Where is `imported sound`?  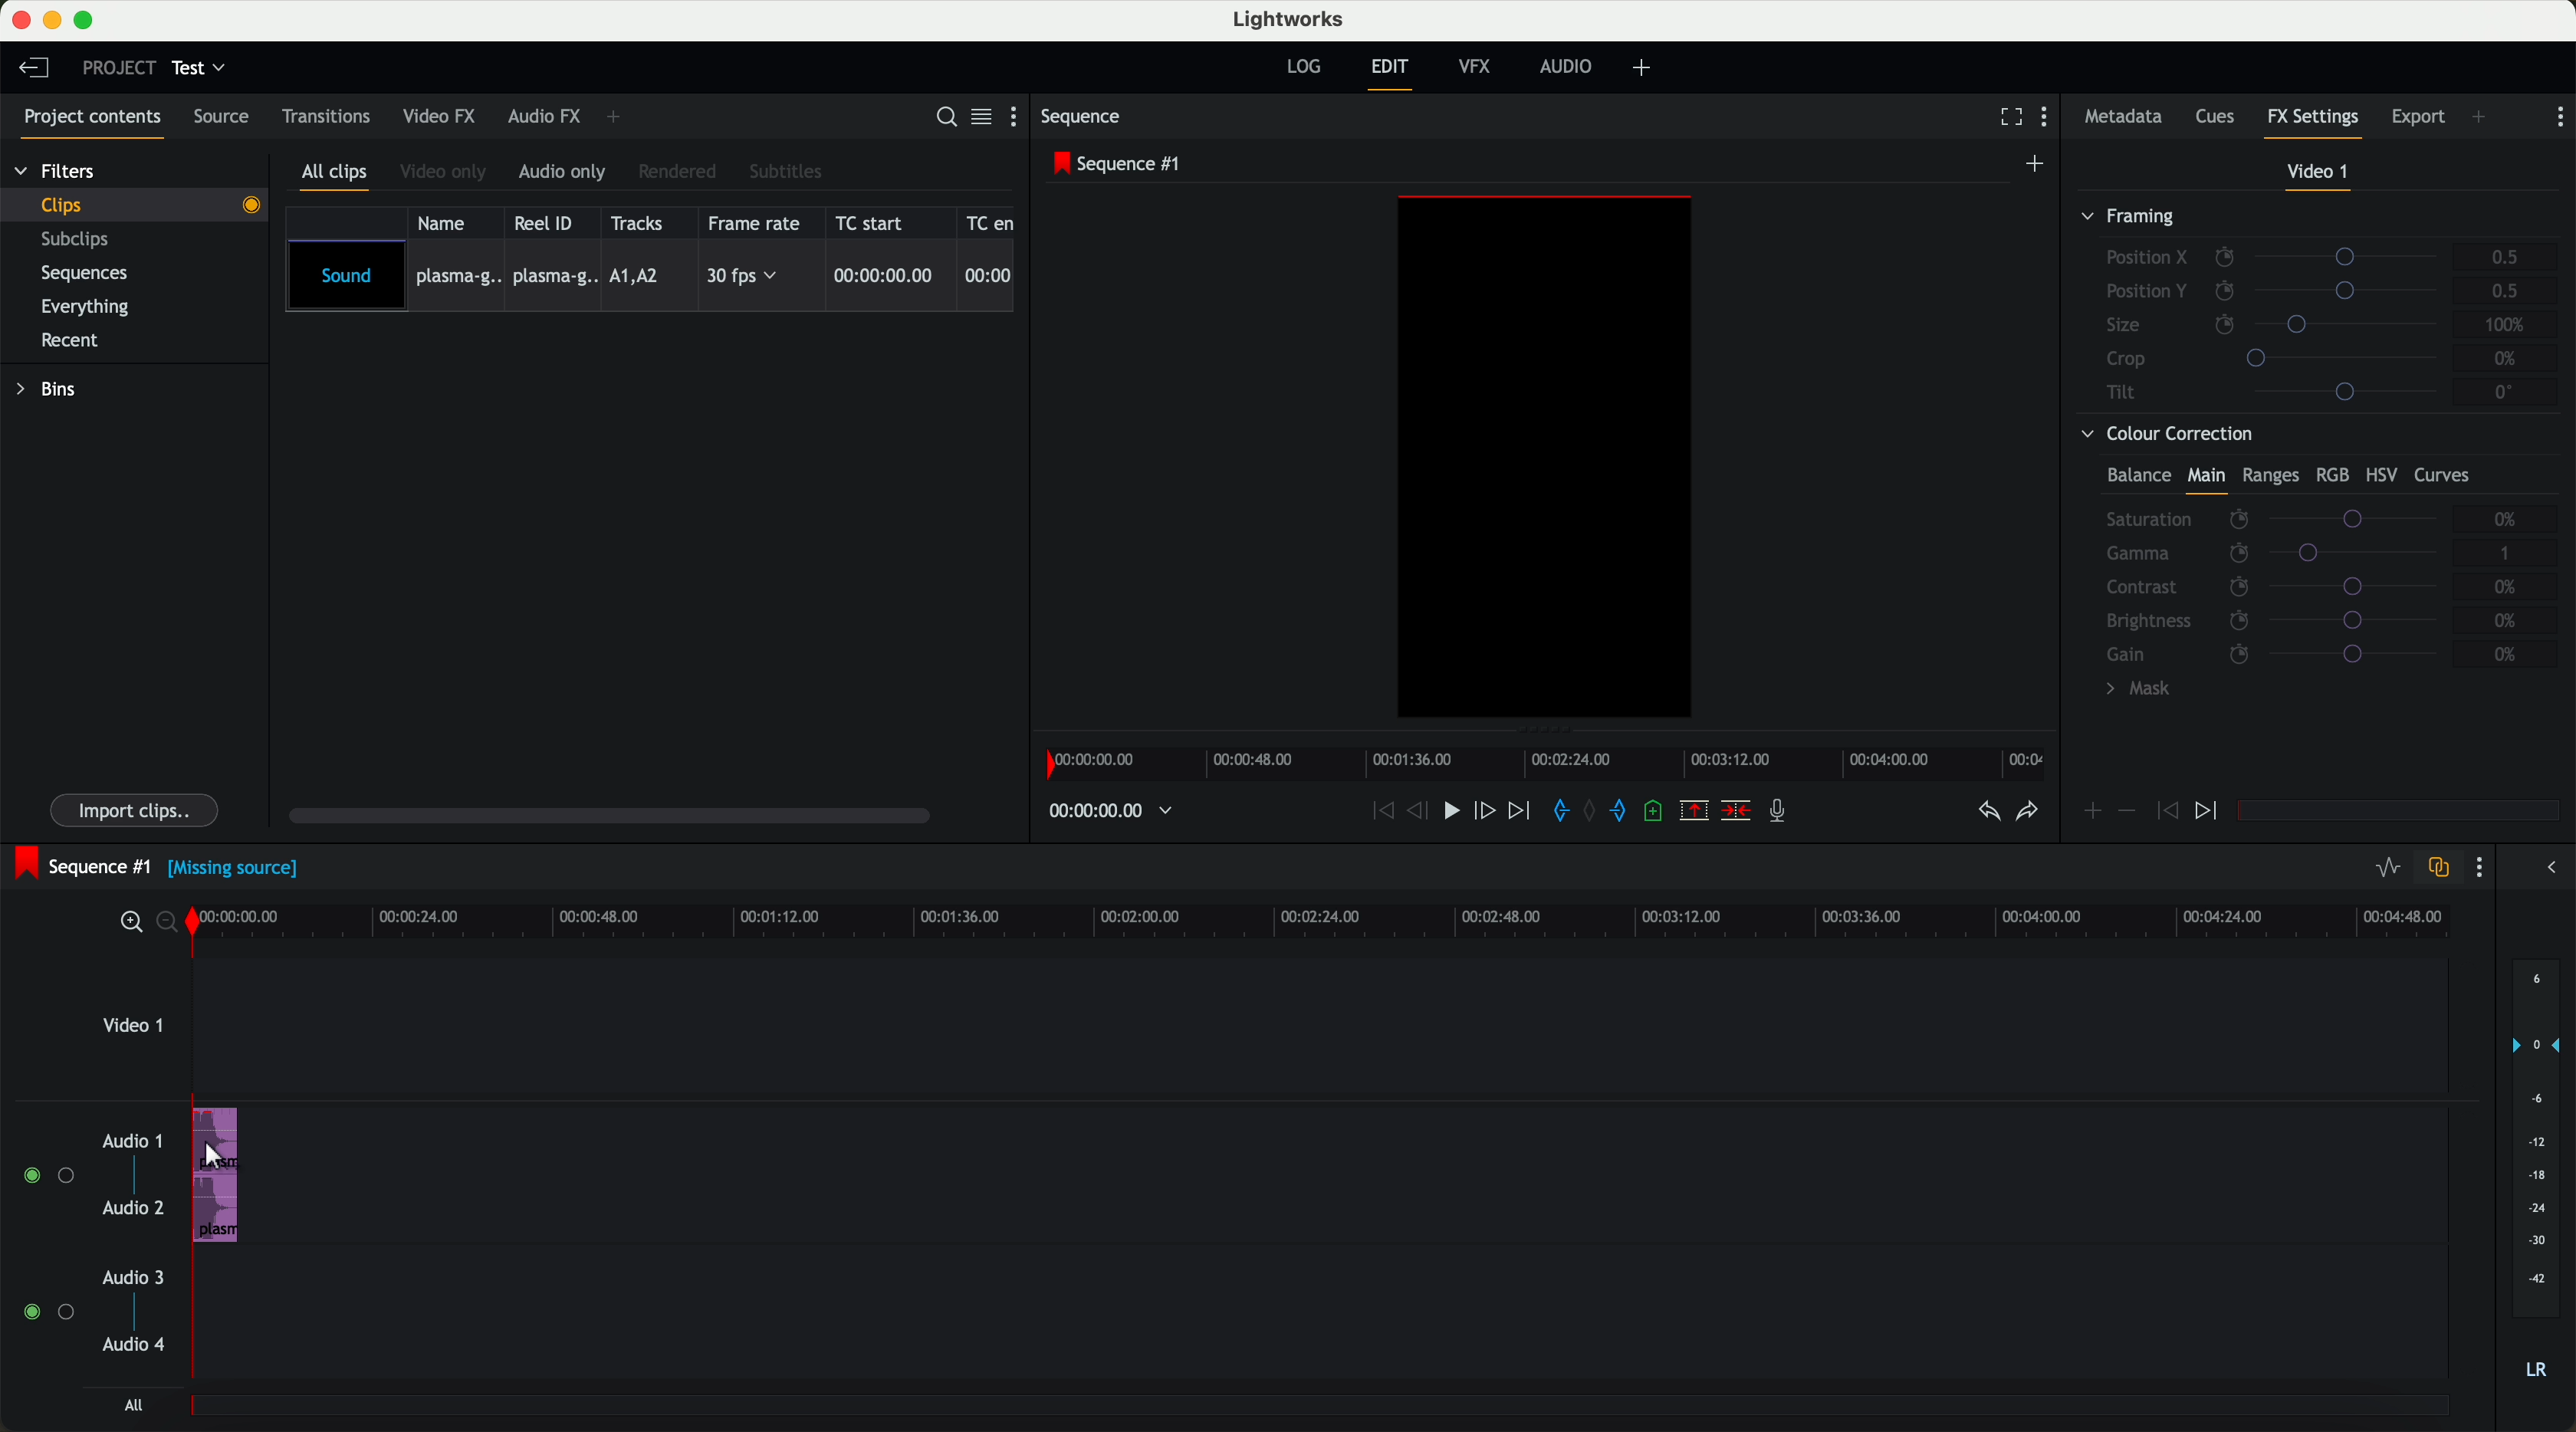 imported sound is located at coordinates (651, 277).